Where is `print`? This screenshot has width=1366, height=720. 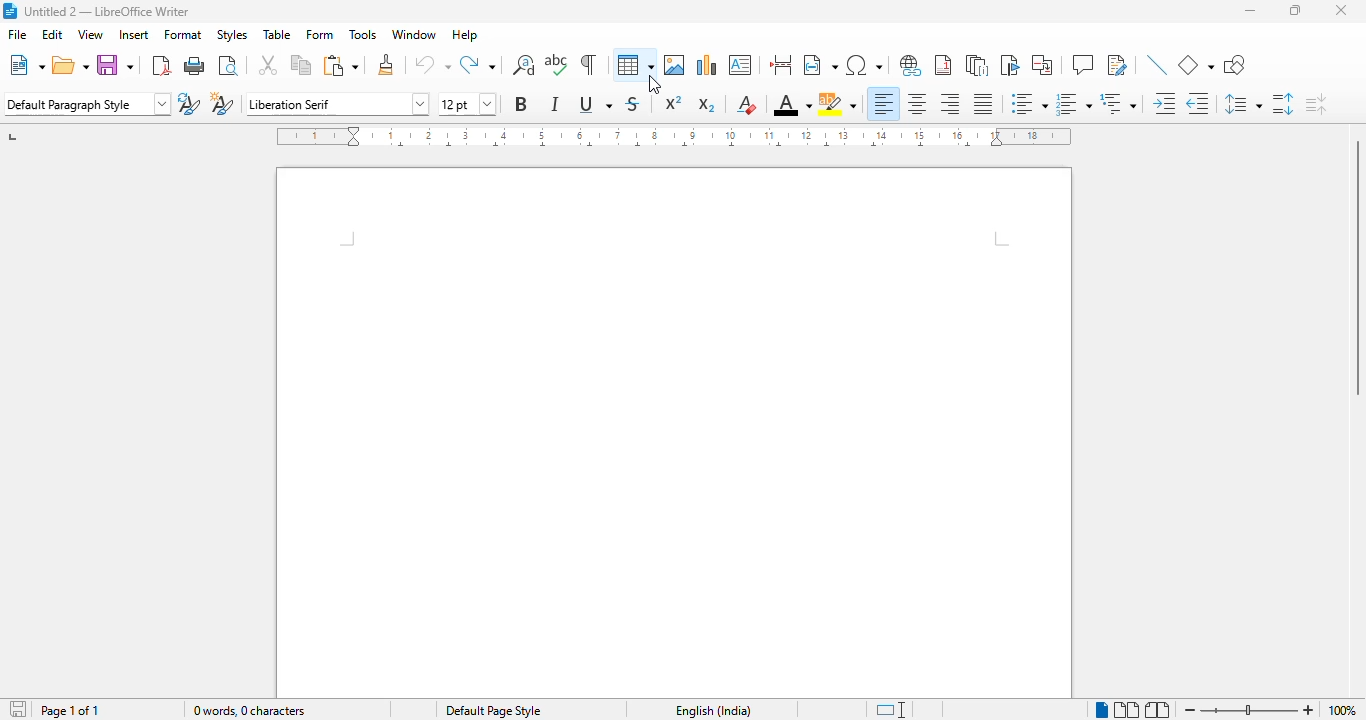 print is located at coordinates (196, 65).